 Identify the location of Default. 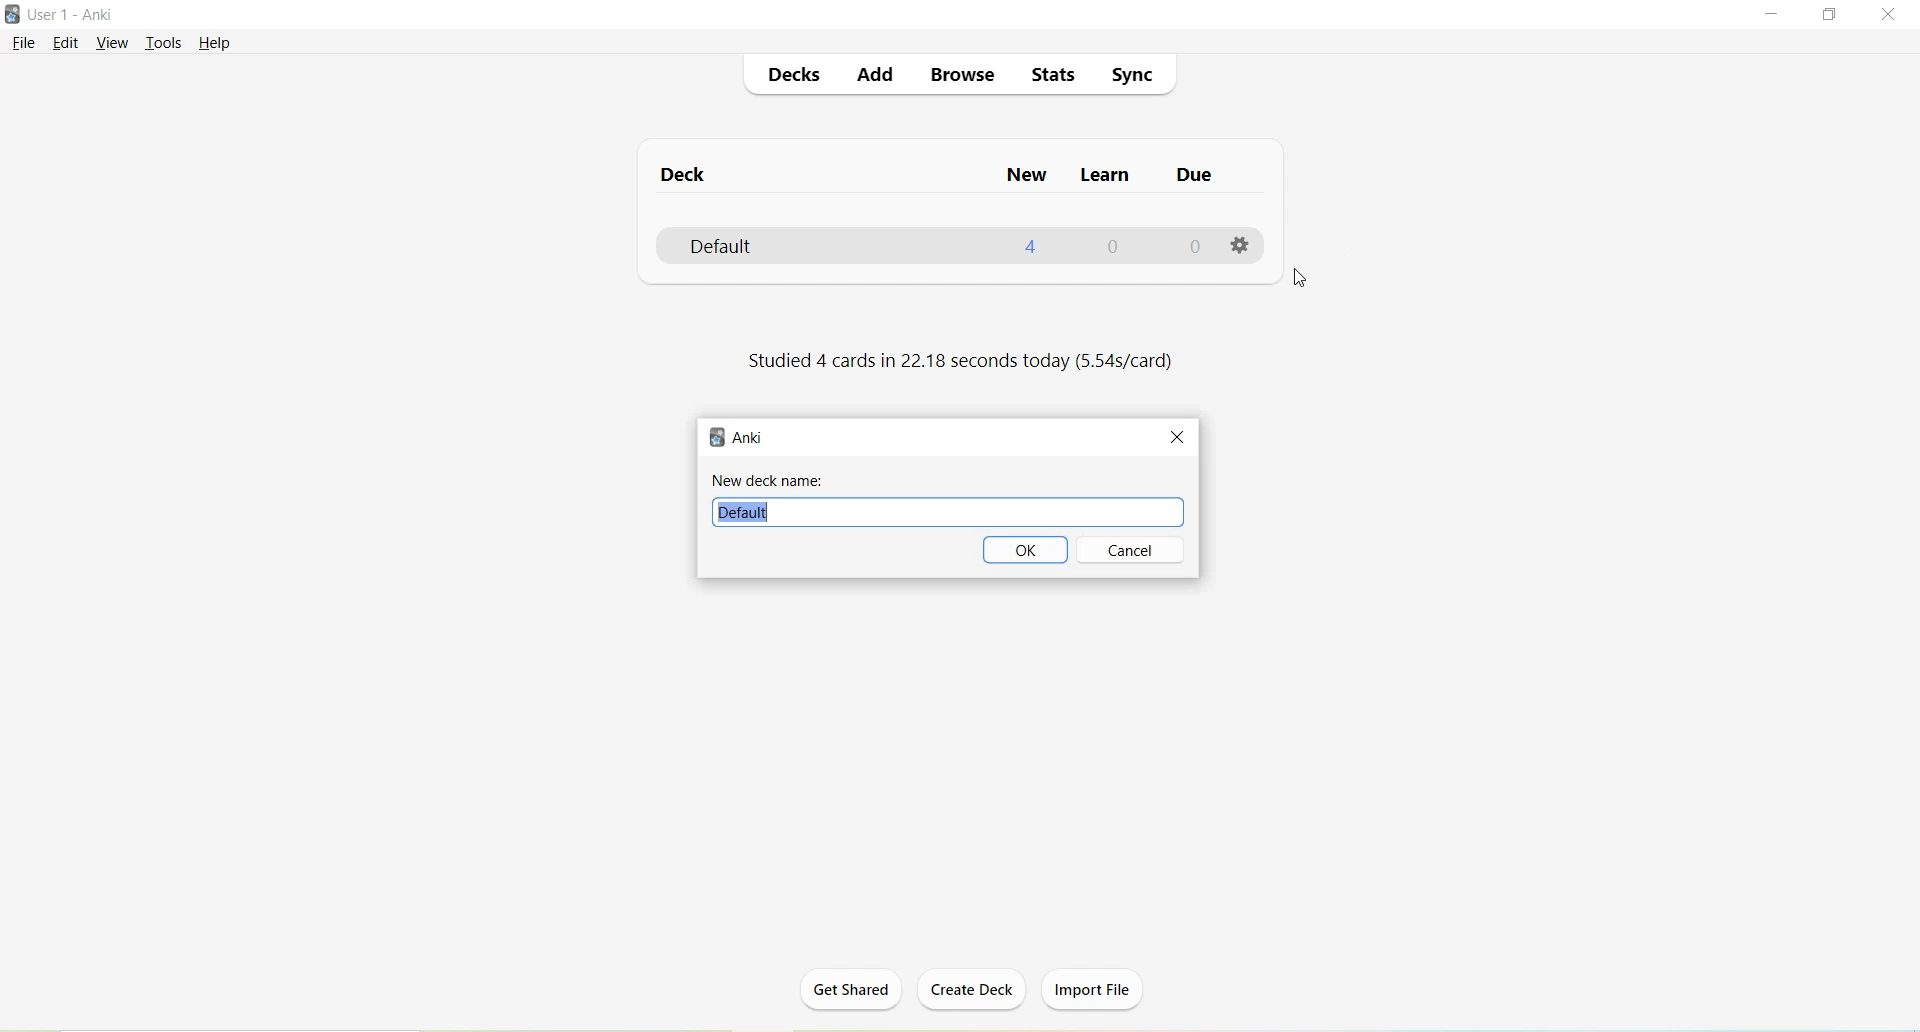
(949, 512).